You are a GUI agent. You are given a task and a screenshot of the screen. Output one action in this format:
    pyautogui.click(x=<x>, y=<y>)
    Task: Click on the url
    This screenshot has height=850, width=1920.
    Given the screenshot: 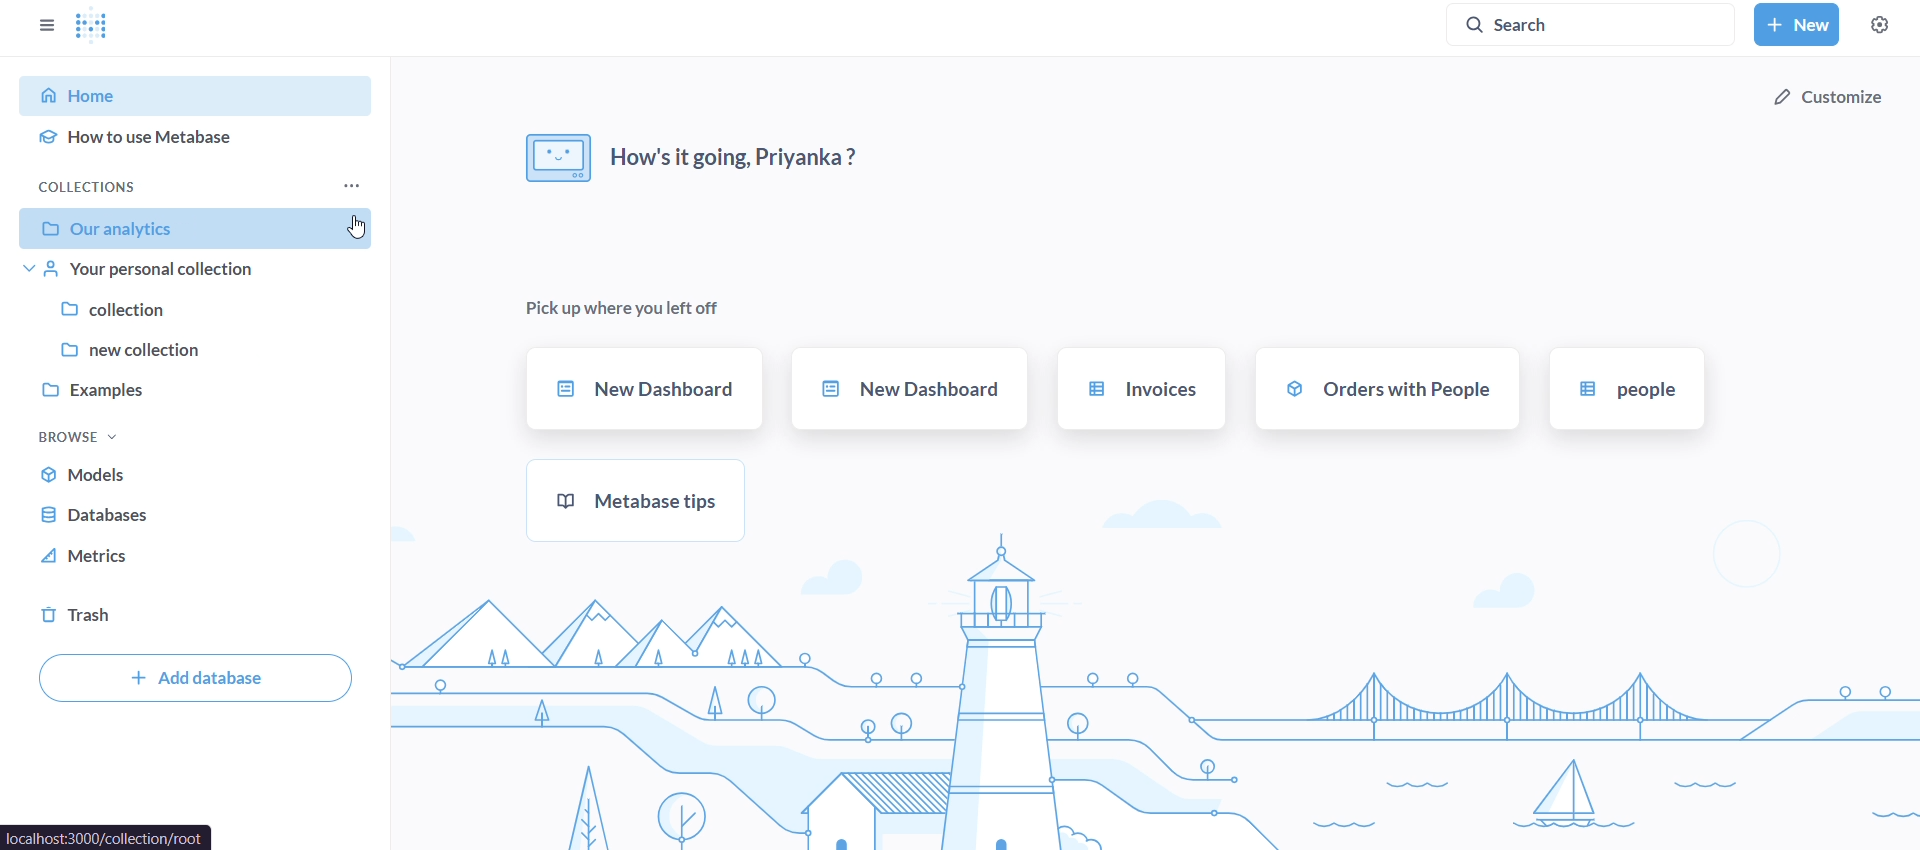 What is the action you would take?
    pyautogui.click(x=108, y=835)
    